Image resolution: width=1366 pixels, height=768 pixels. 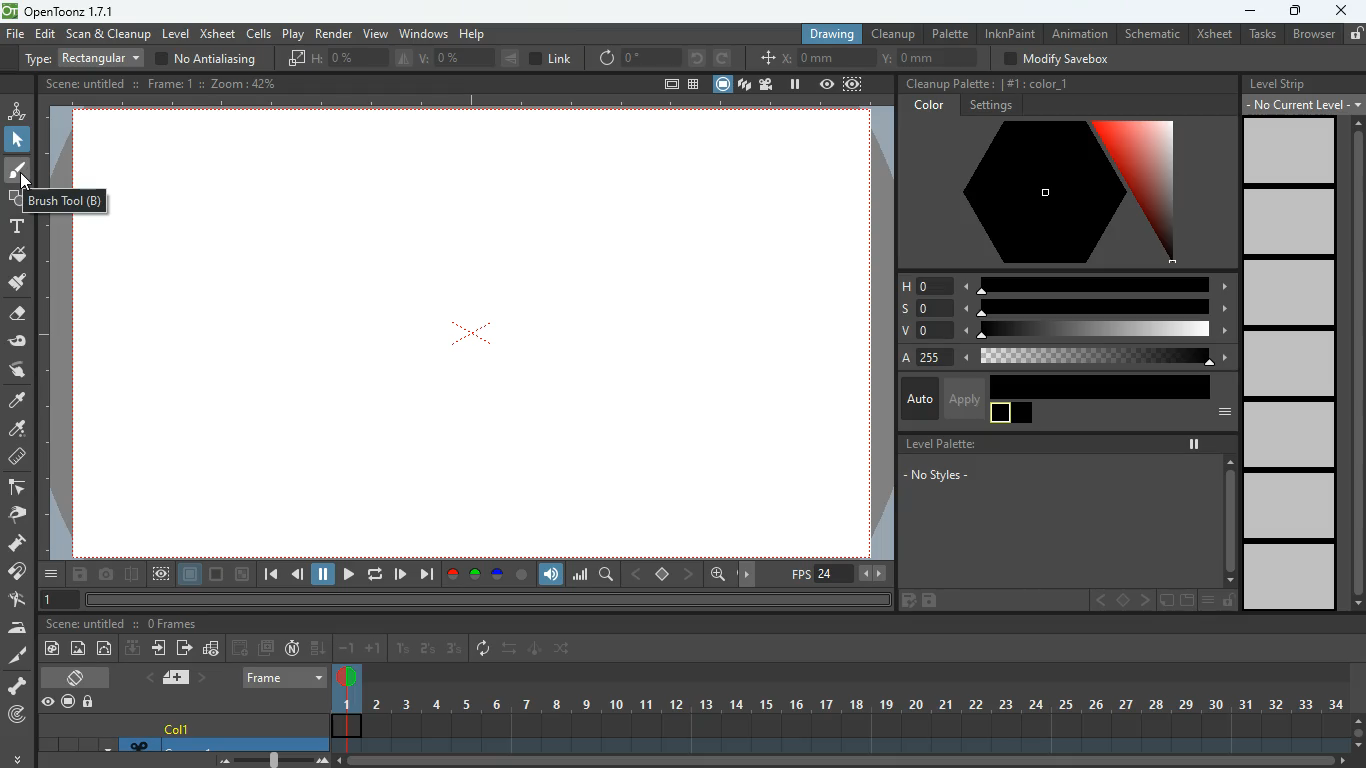 I want to click on pause, so click(x=1194, y=444).